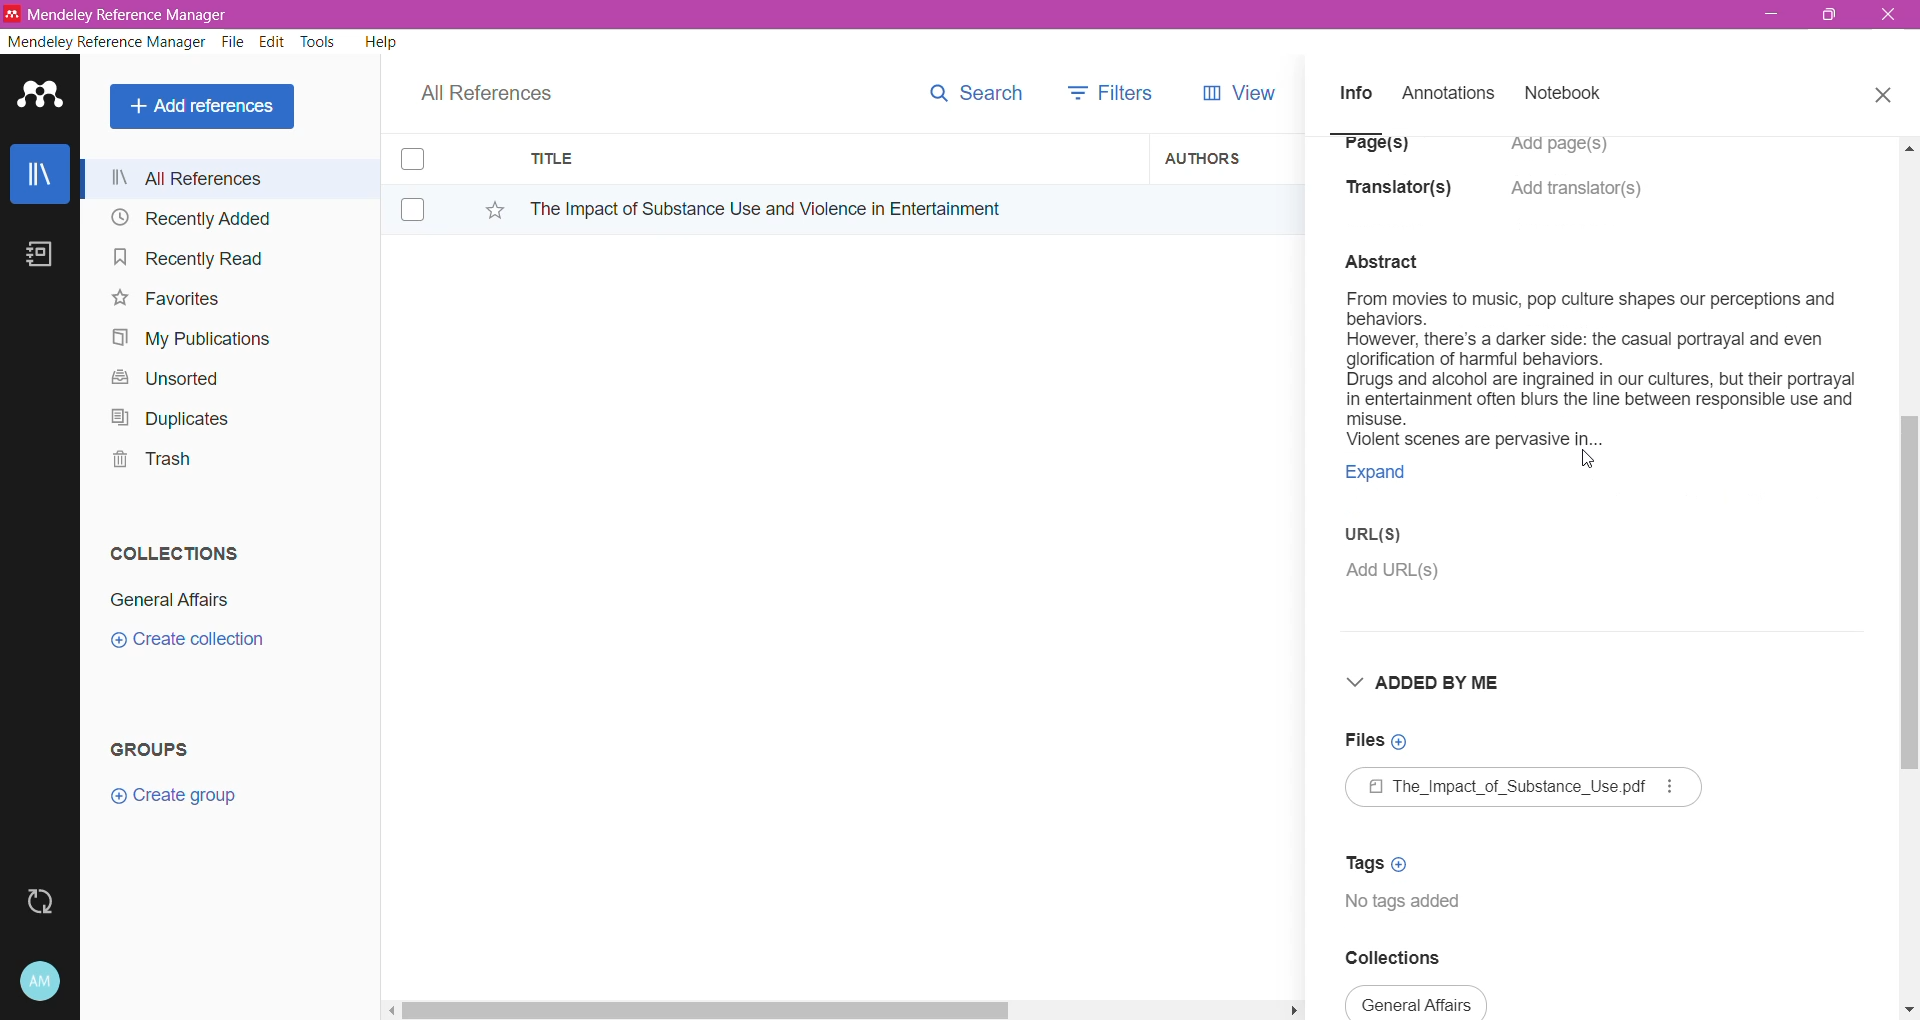  Describe the element at coordinates (169, 549) in the screenshot. I see `Collections` at that location.